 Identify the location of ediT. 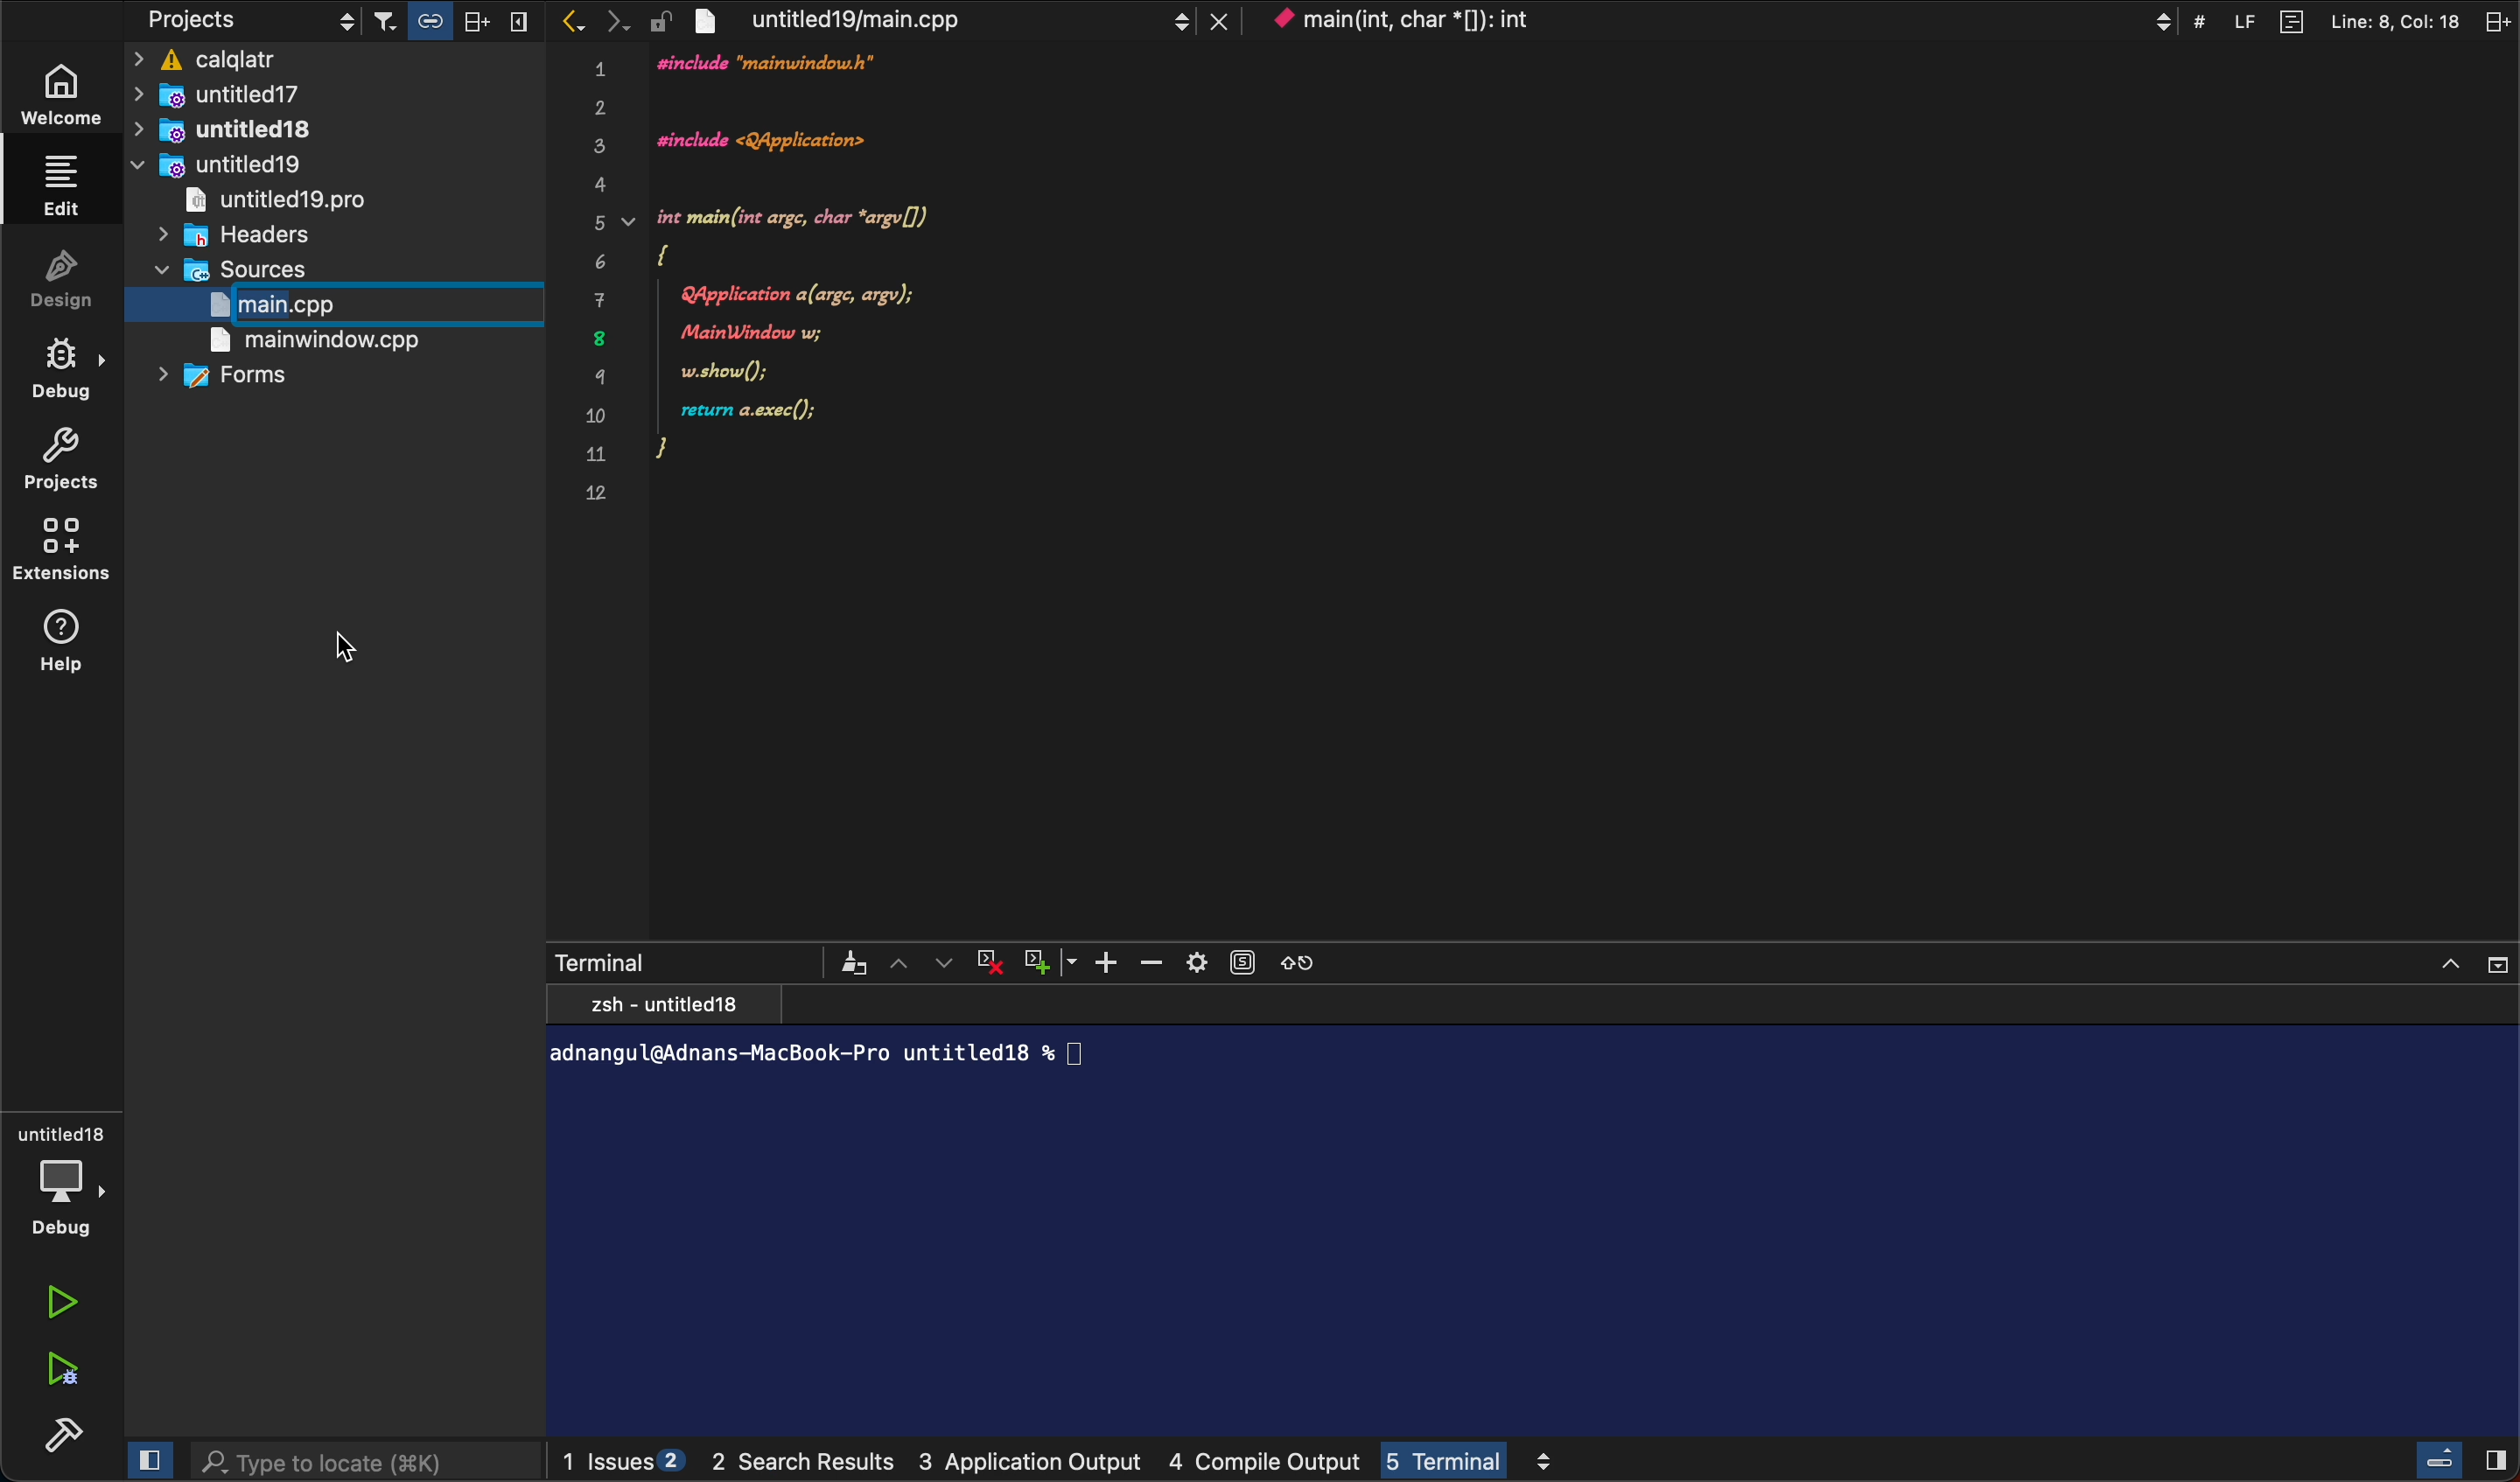
(64, 184).